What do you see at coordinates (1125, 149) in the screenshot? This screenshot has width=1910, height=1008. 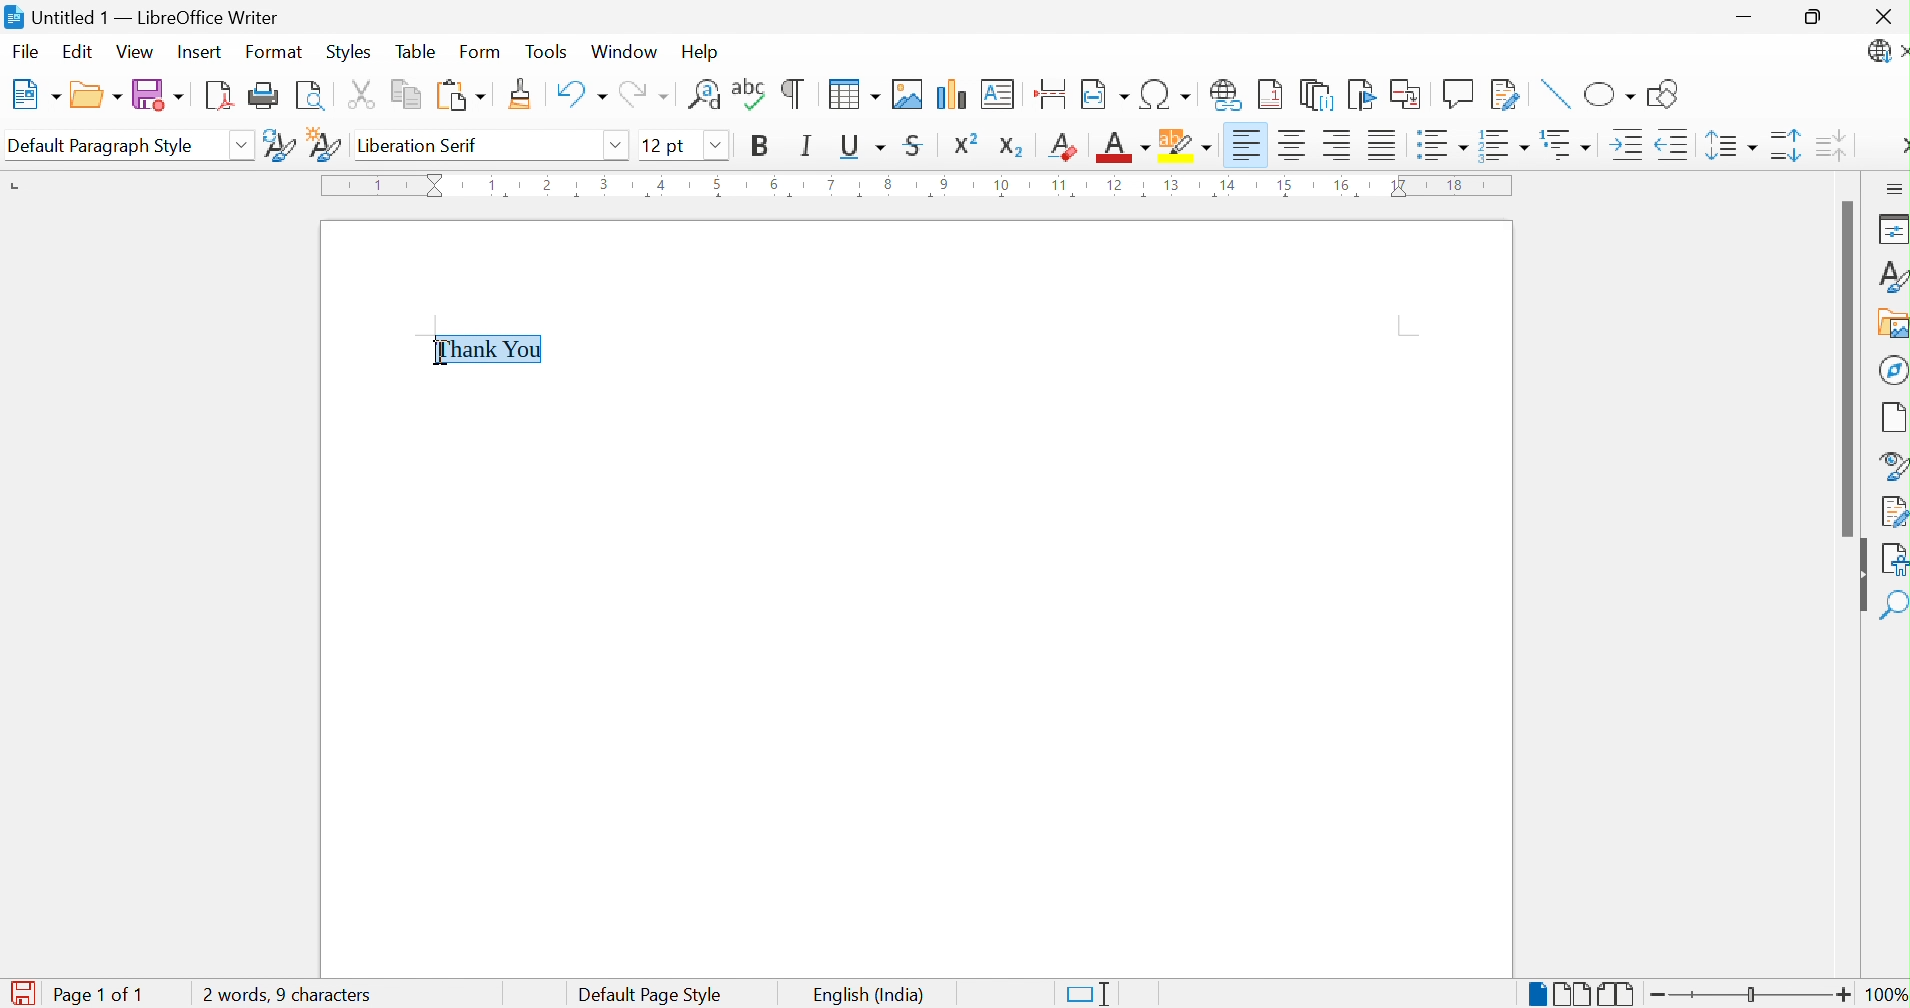 I see `Font Color` at bounding box center [1125, 149].